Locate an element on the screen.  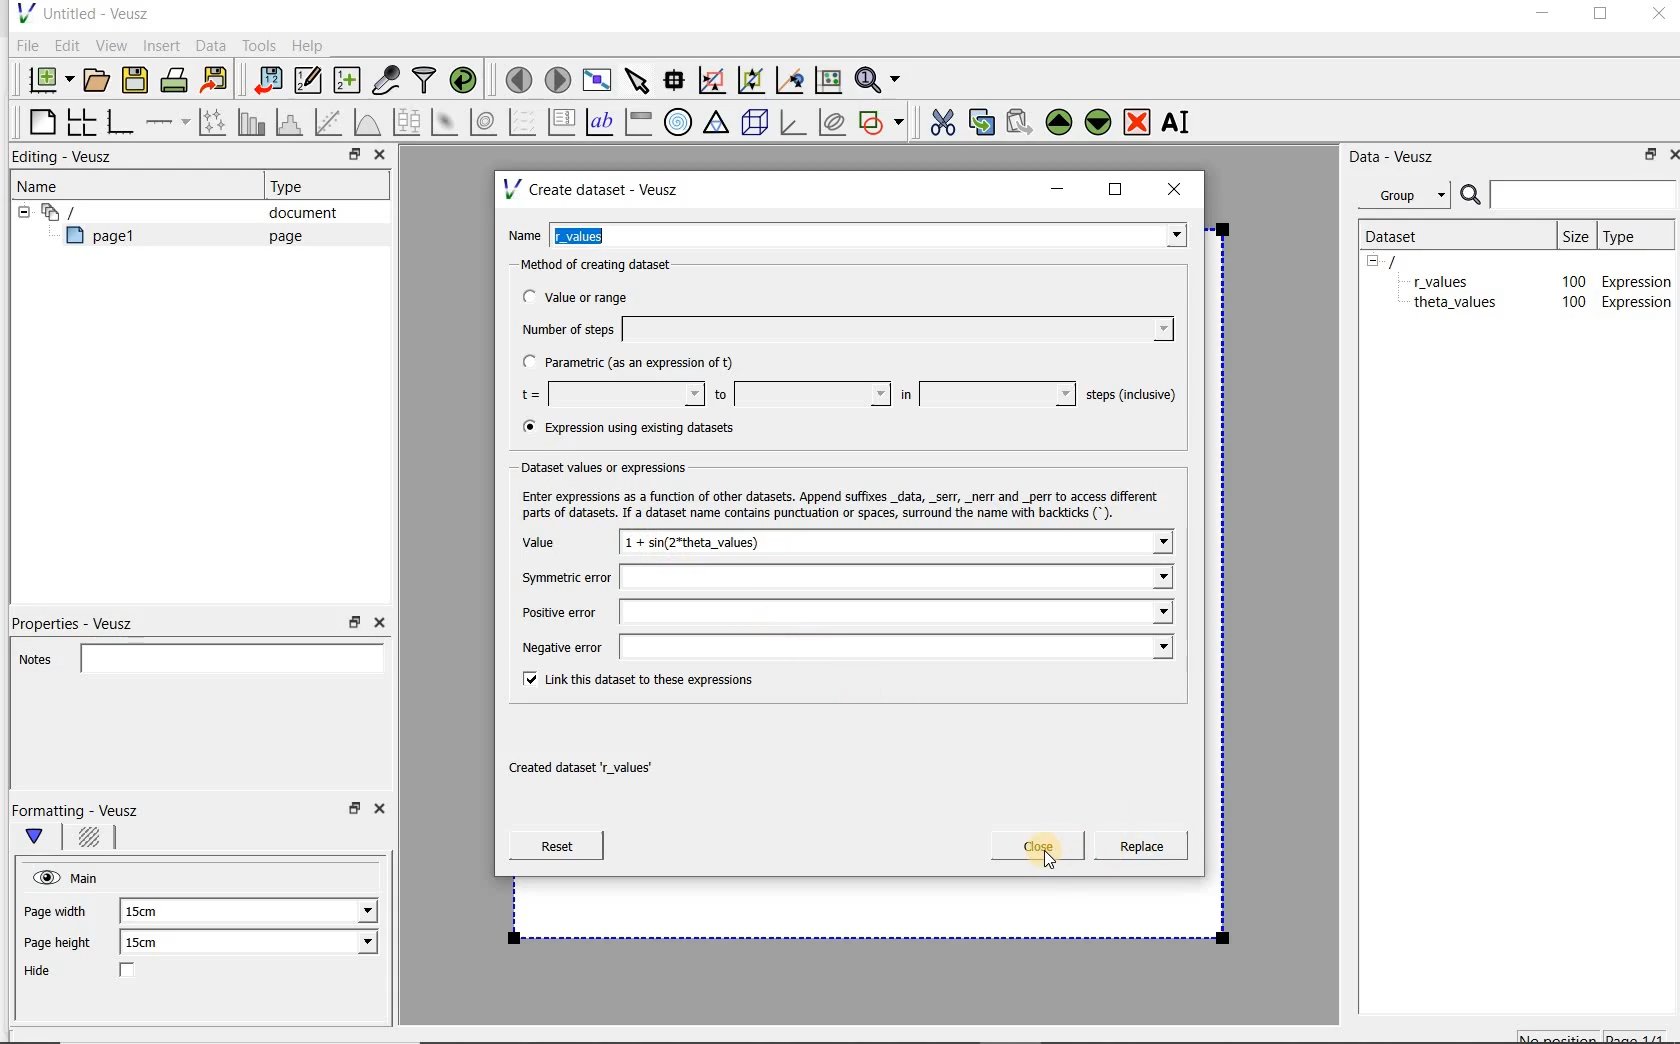
plot key is located at coordinates (563, 122).